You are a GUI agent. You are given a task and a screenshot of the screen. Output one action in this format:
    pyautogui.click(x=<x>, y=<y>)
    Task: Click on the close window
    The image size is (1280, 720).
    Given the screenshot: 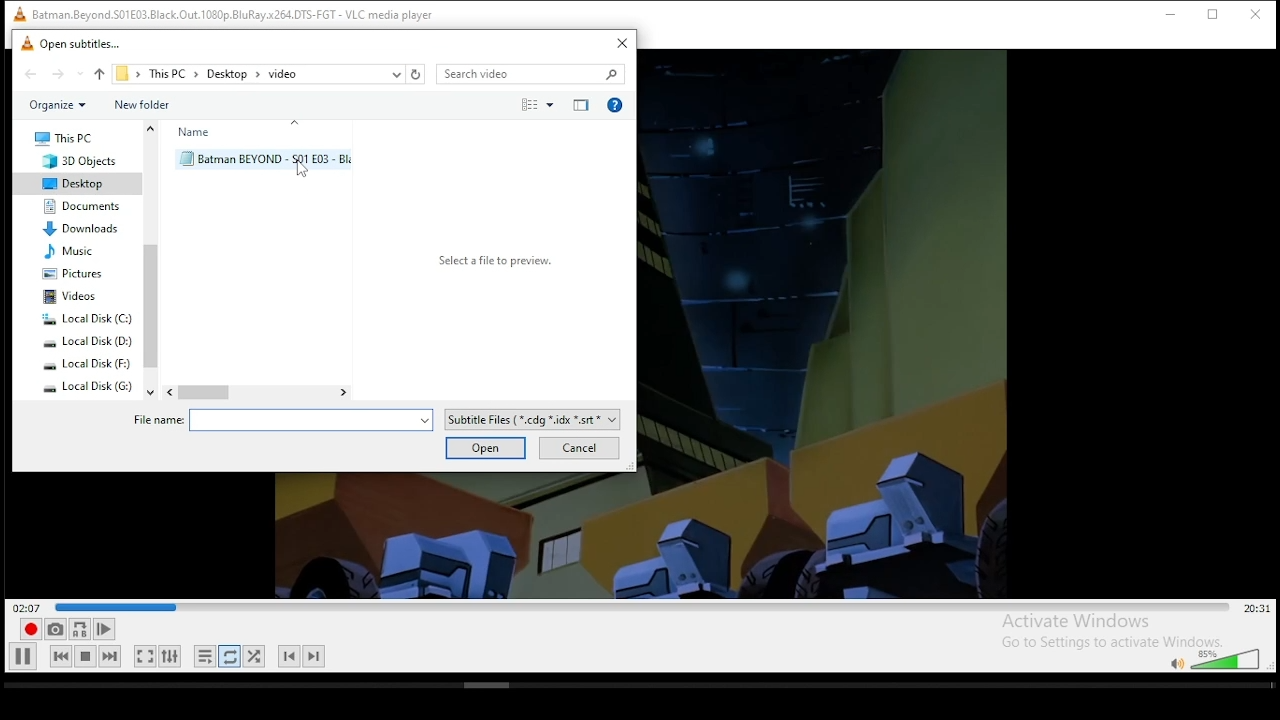 What is the action you would take?
    pyautogui.click(x=622, y=44)
    